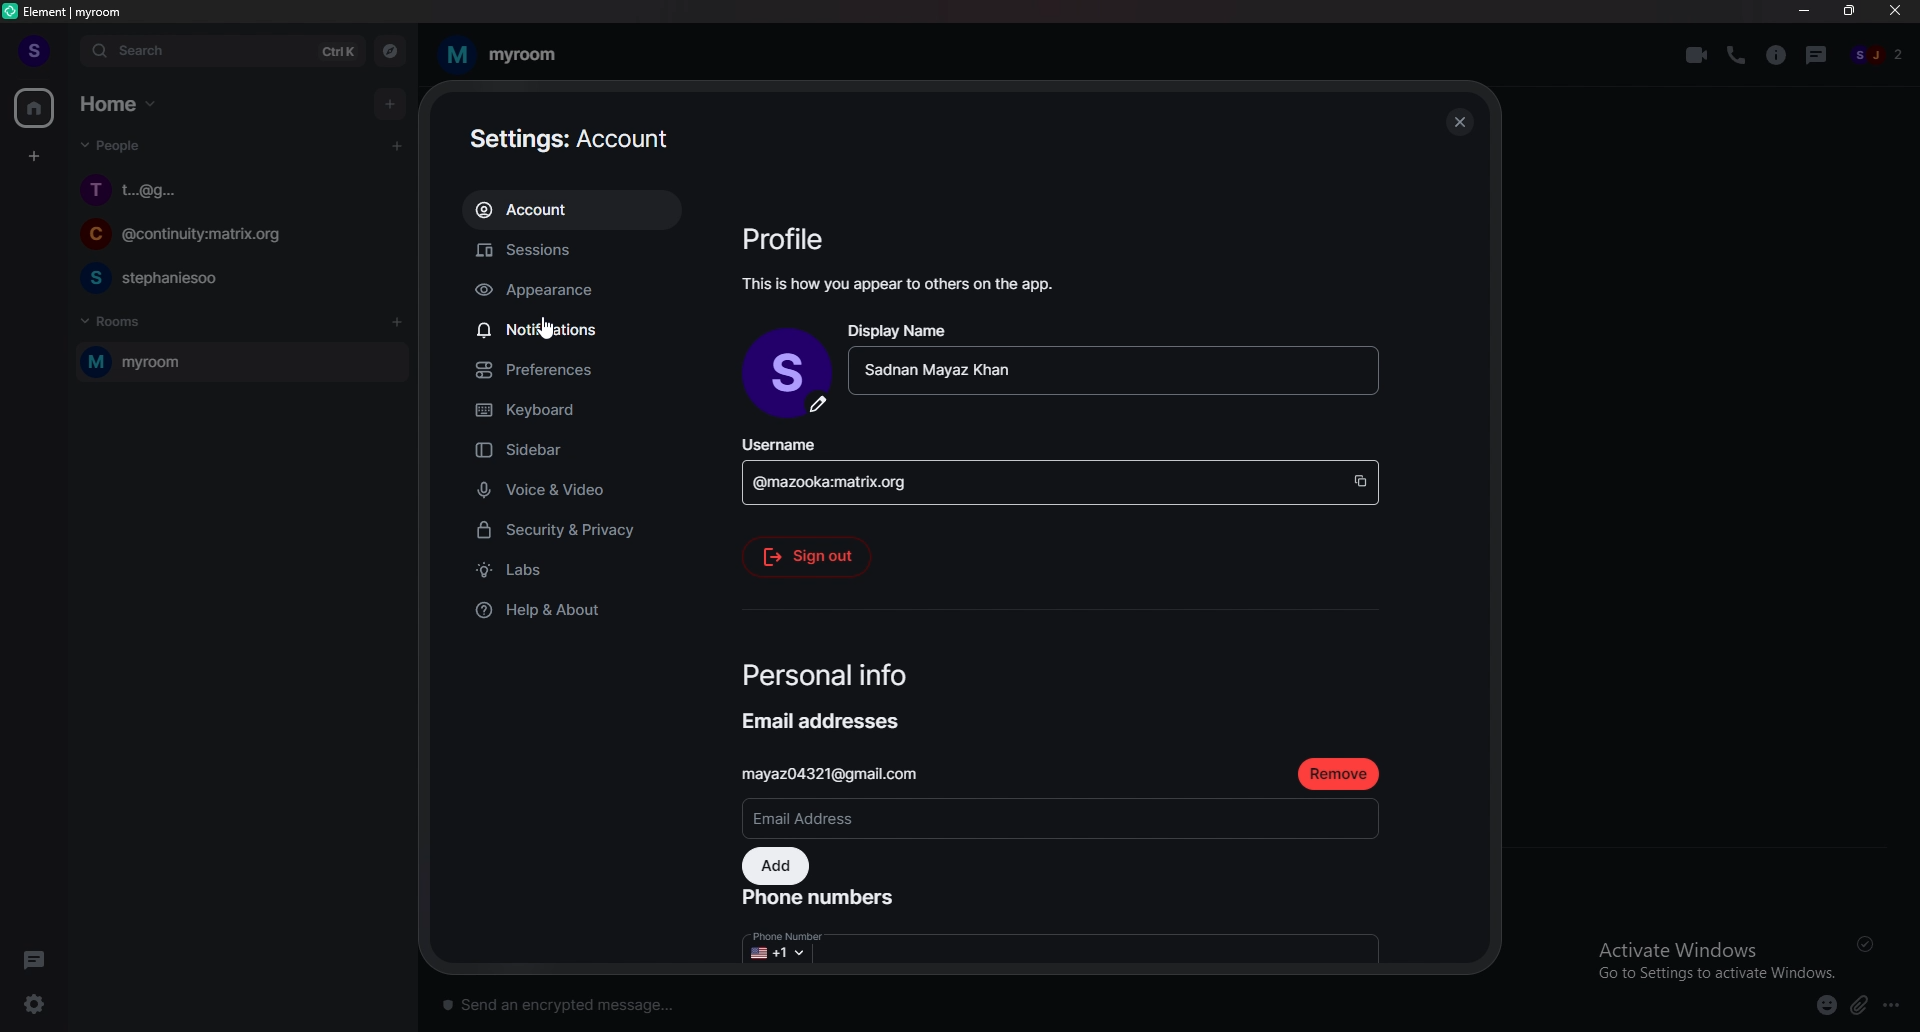 Image resolution: width=1920 pixels, height=1032 pixels. What do you see at coordinates (825, 896) in the screenshot?
I see `phone numbers` at bounding box center [825, 896].